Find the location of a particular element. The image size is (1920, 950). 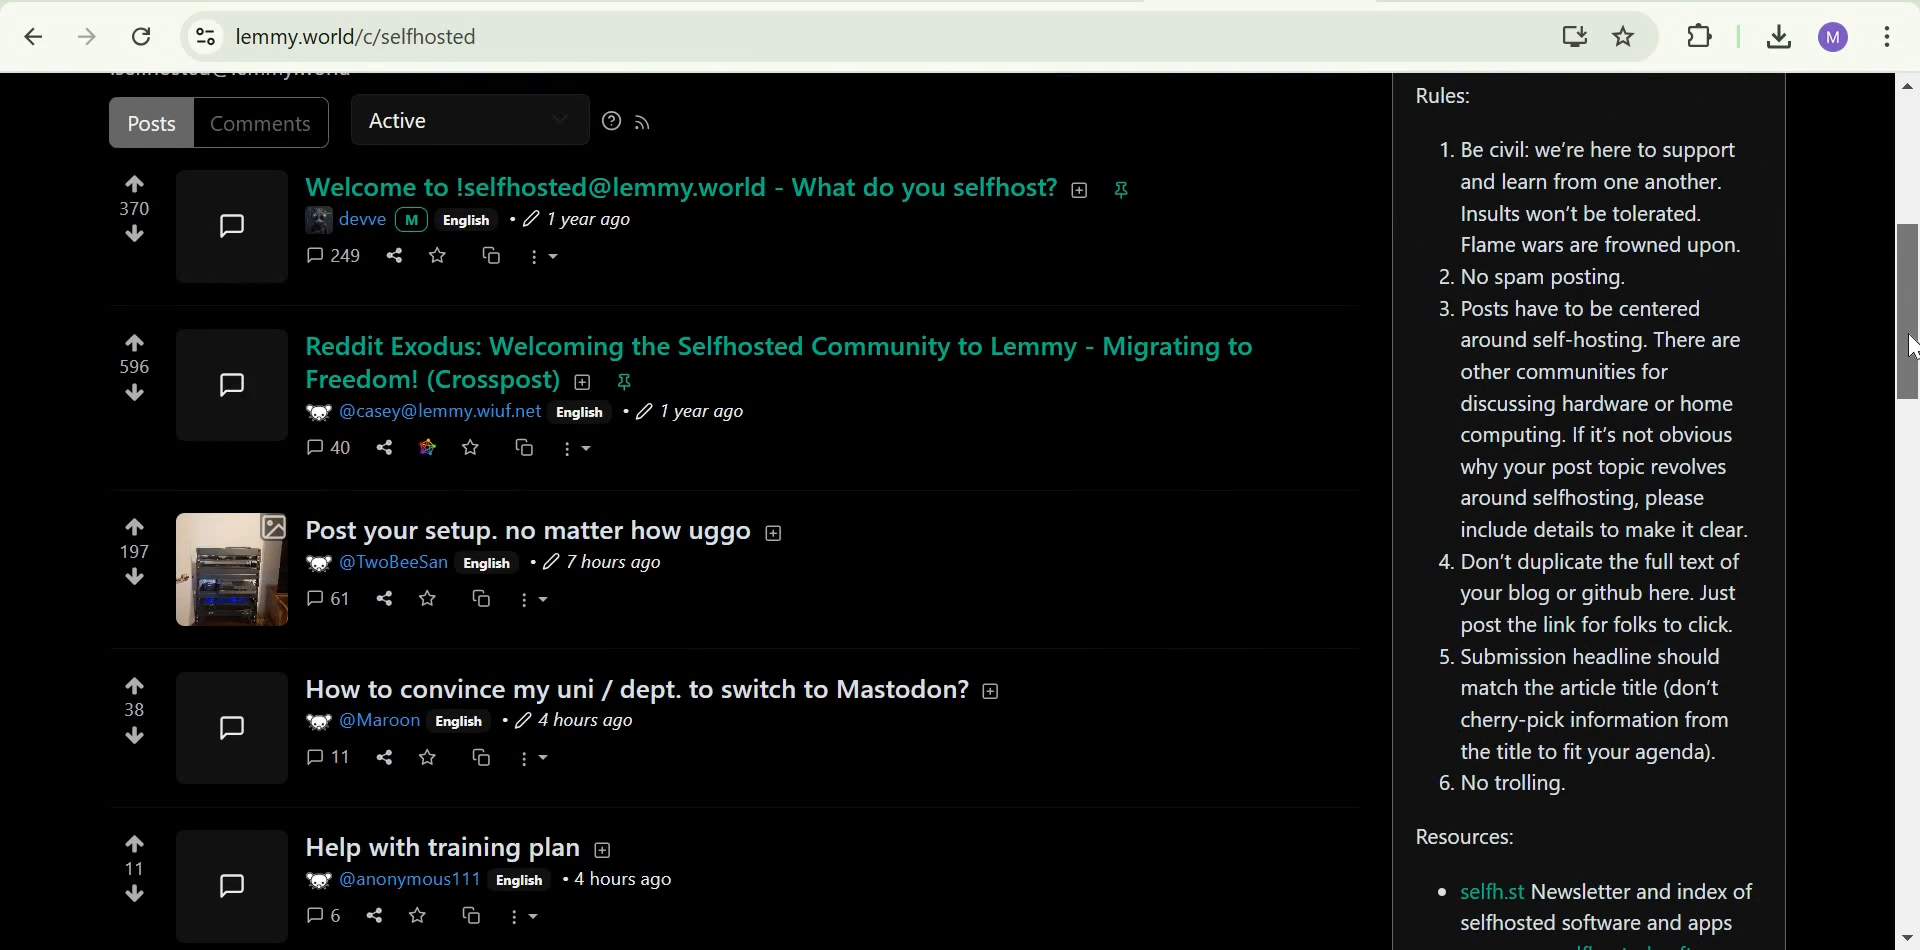

4 hours ago is located at coordinates (567, 720).